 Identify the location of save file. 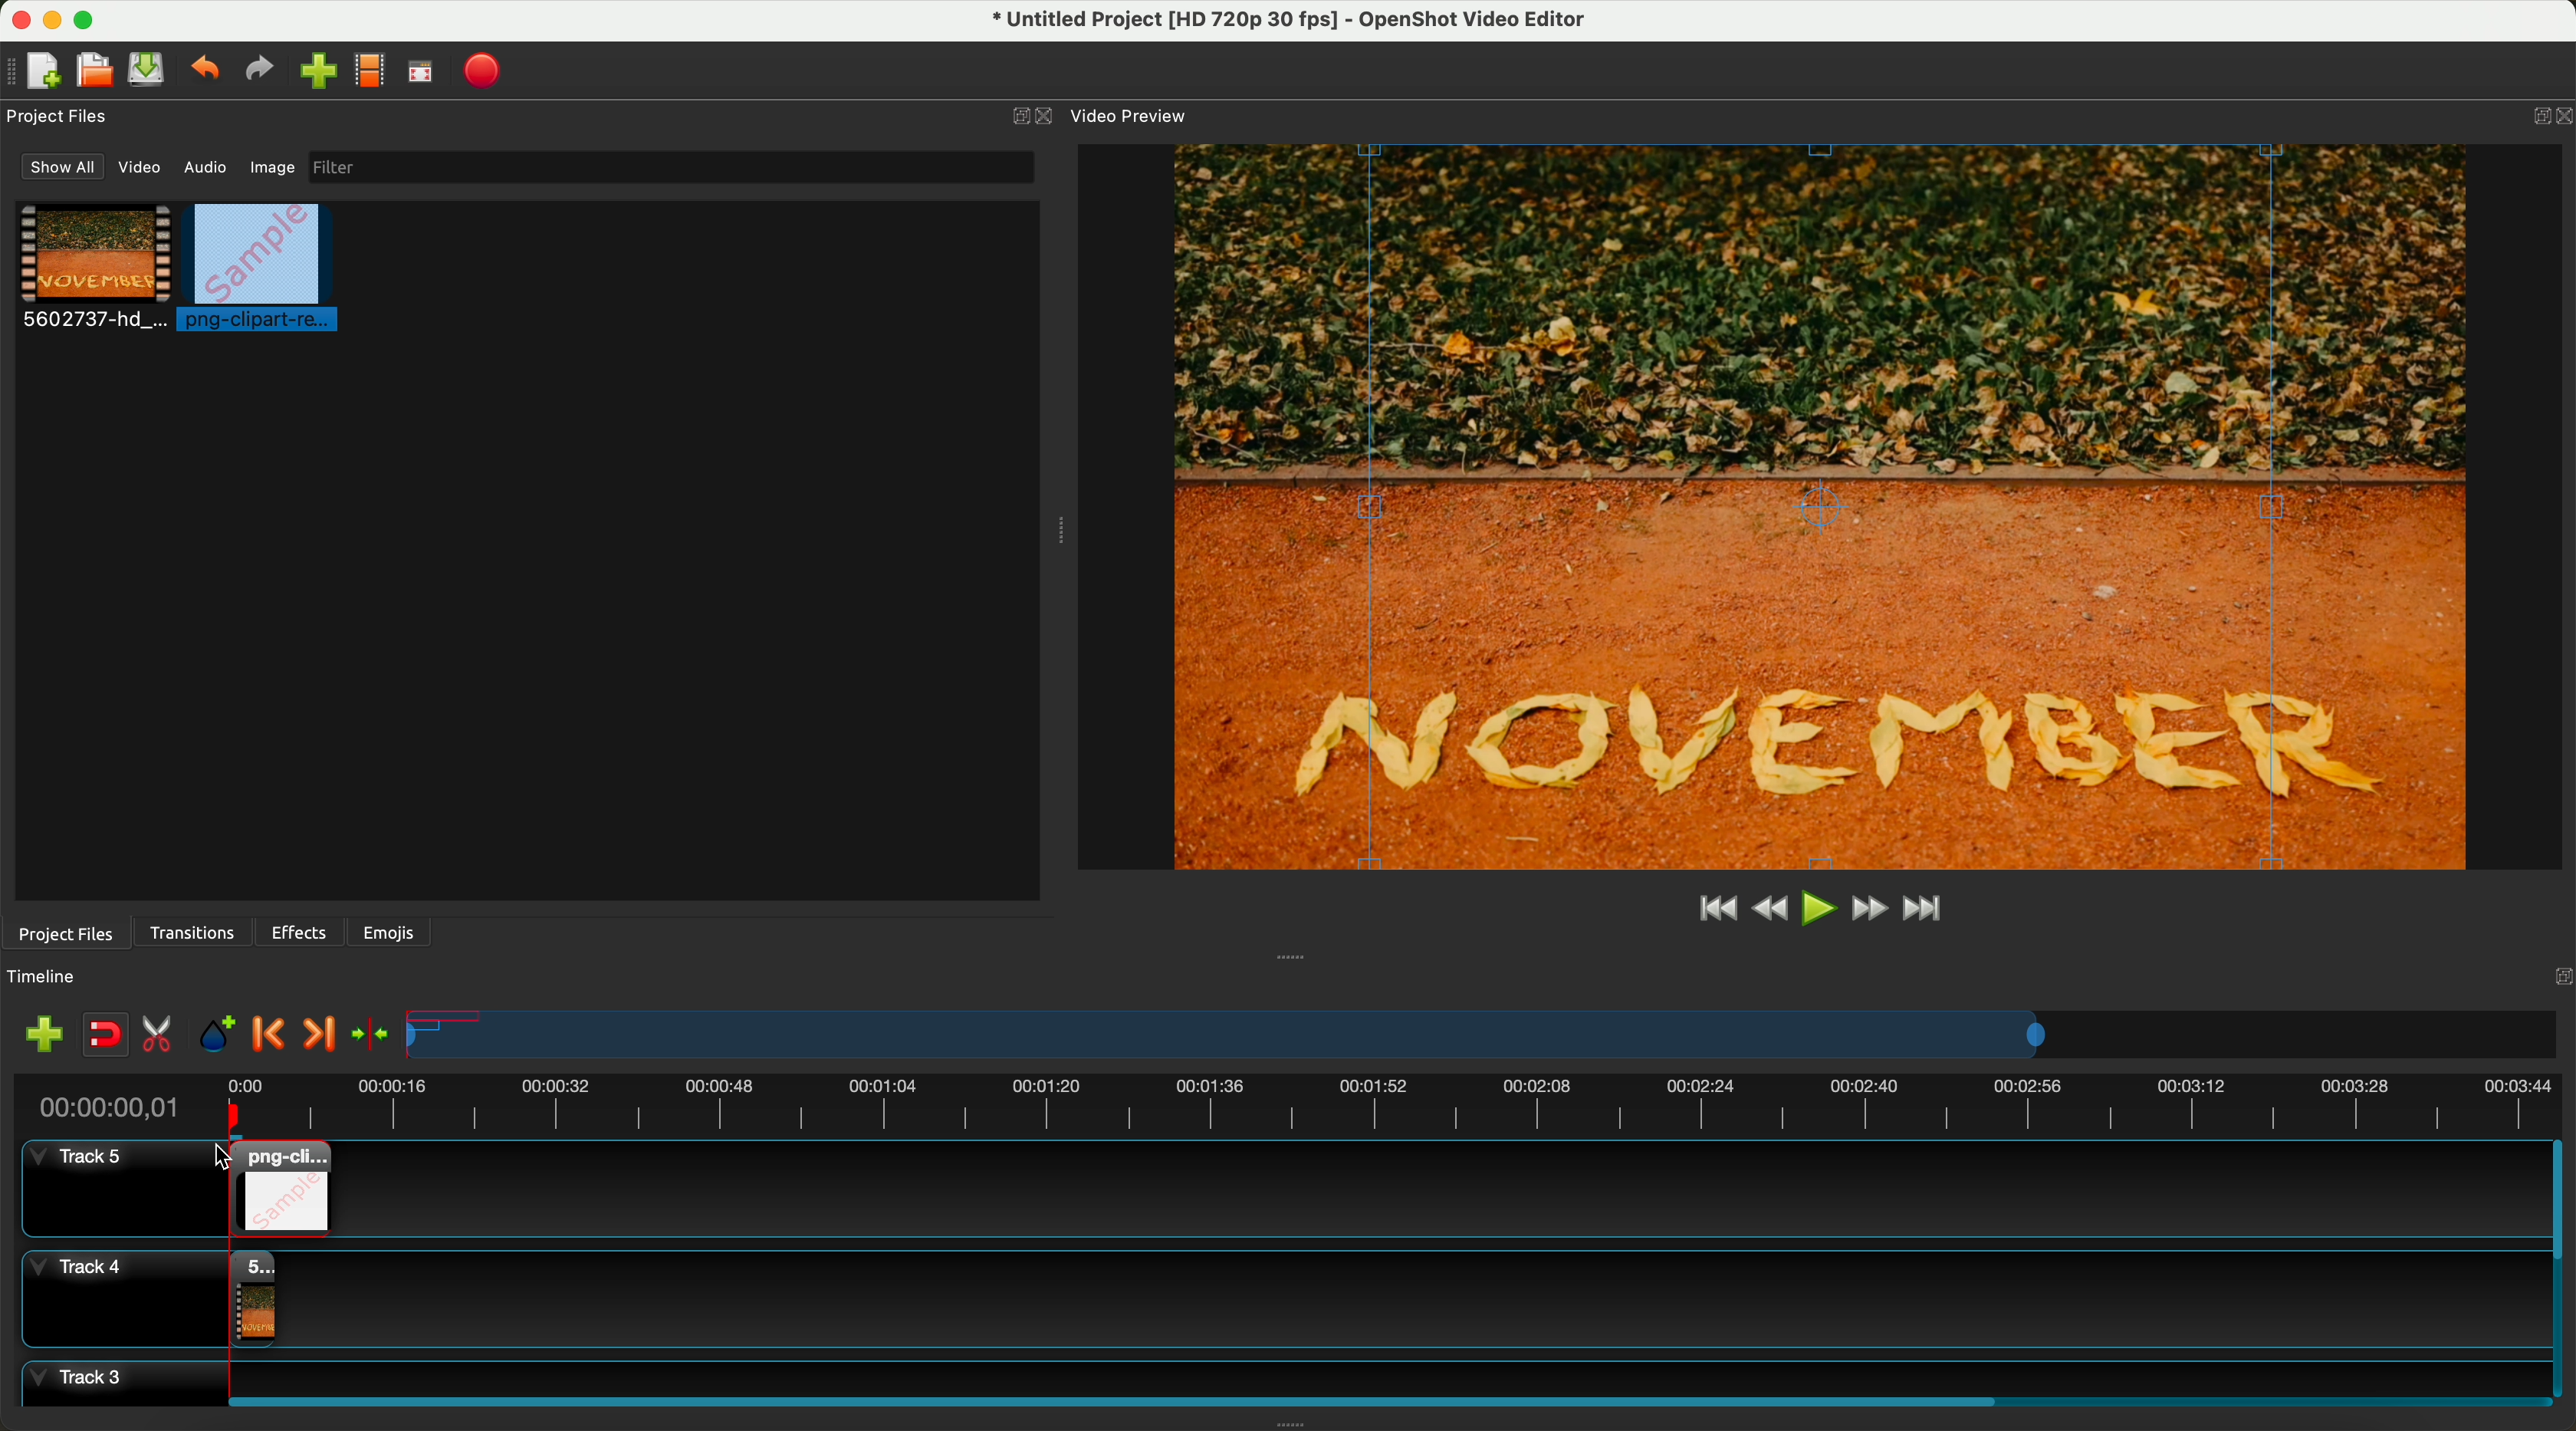
(150, 70).